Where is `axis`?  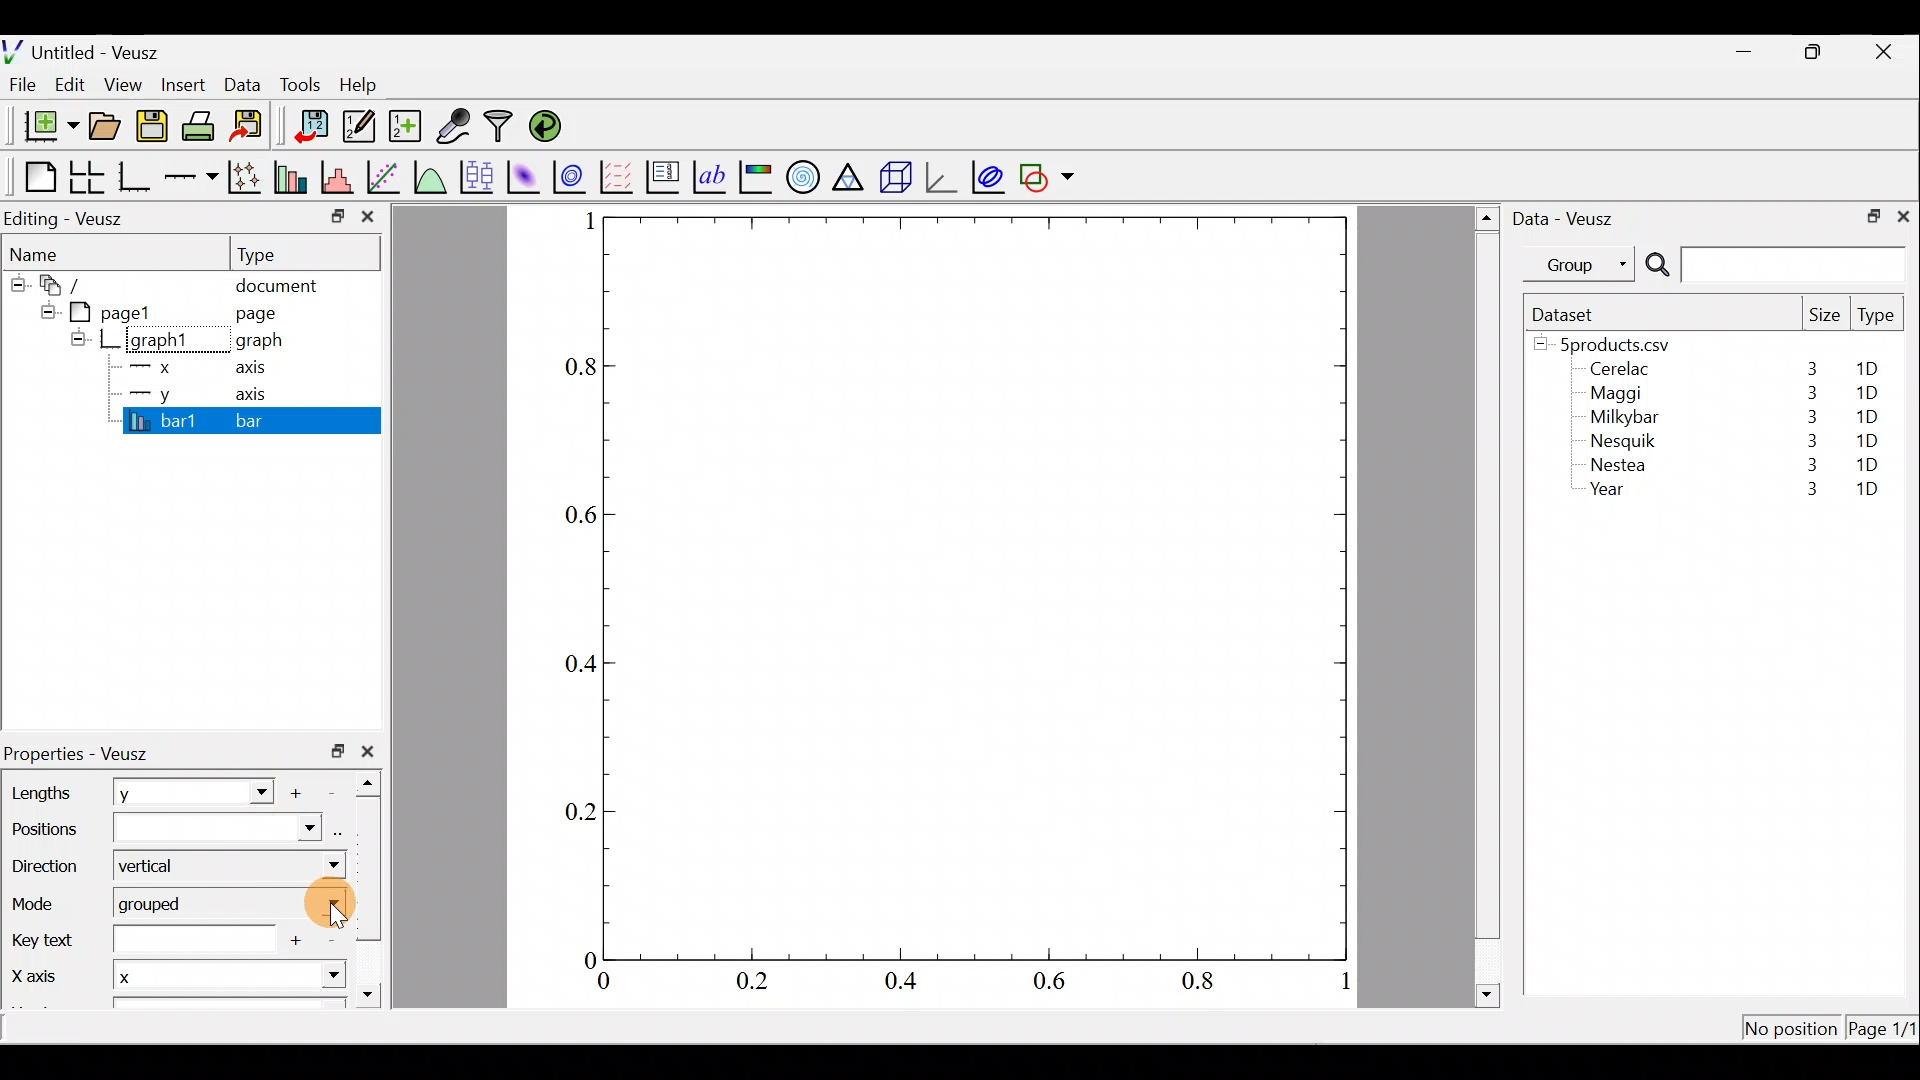 axis is located at coordinates (257, 370).